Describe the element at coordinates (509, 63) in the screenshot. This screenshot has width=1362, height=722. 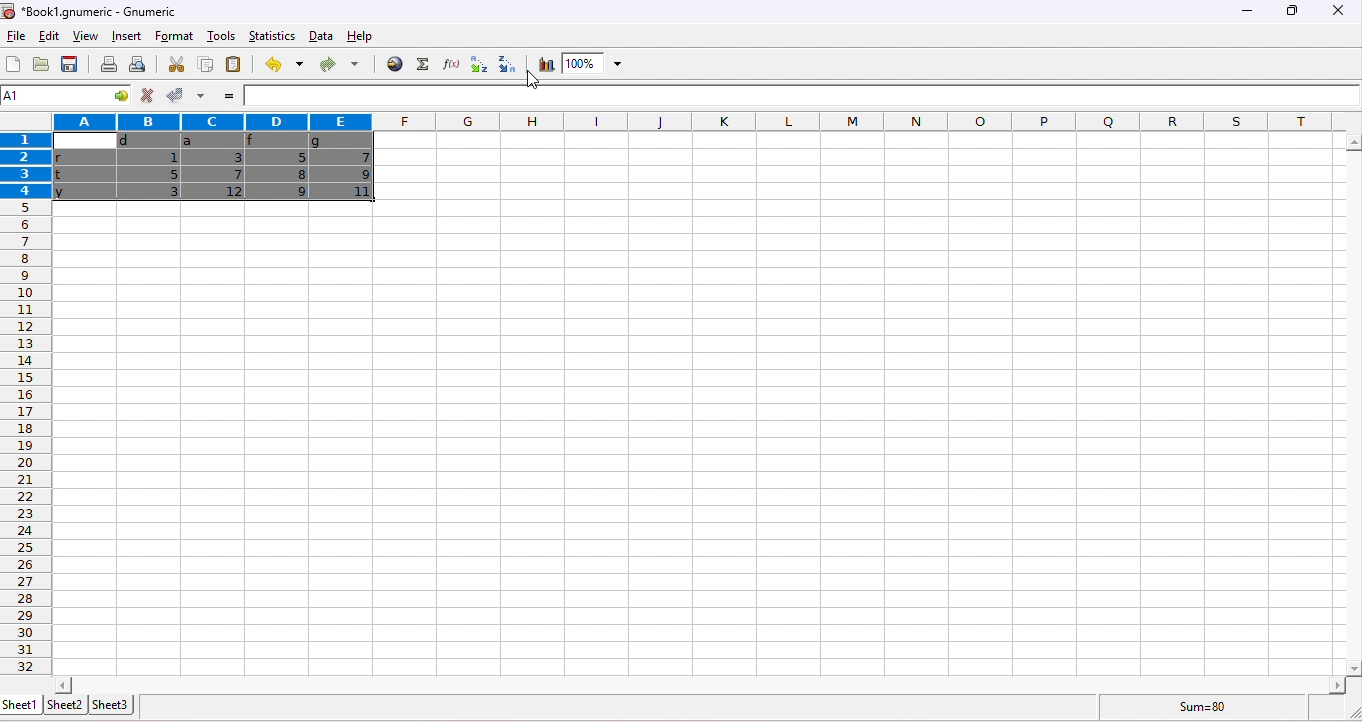
I see `sort descending` at that location.